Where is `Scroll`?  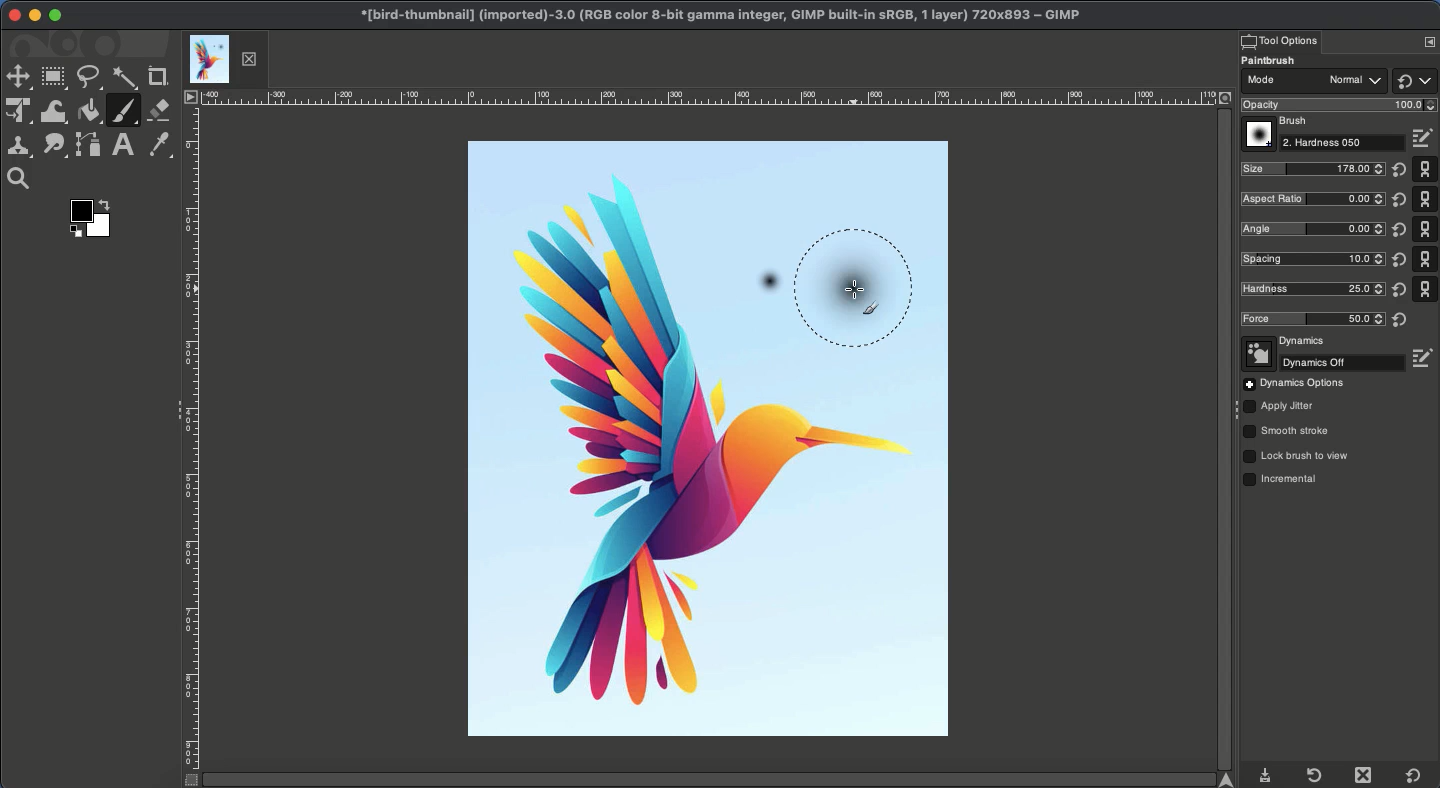 Scroll is located at coordinates (718, 780).